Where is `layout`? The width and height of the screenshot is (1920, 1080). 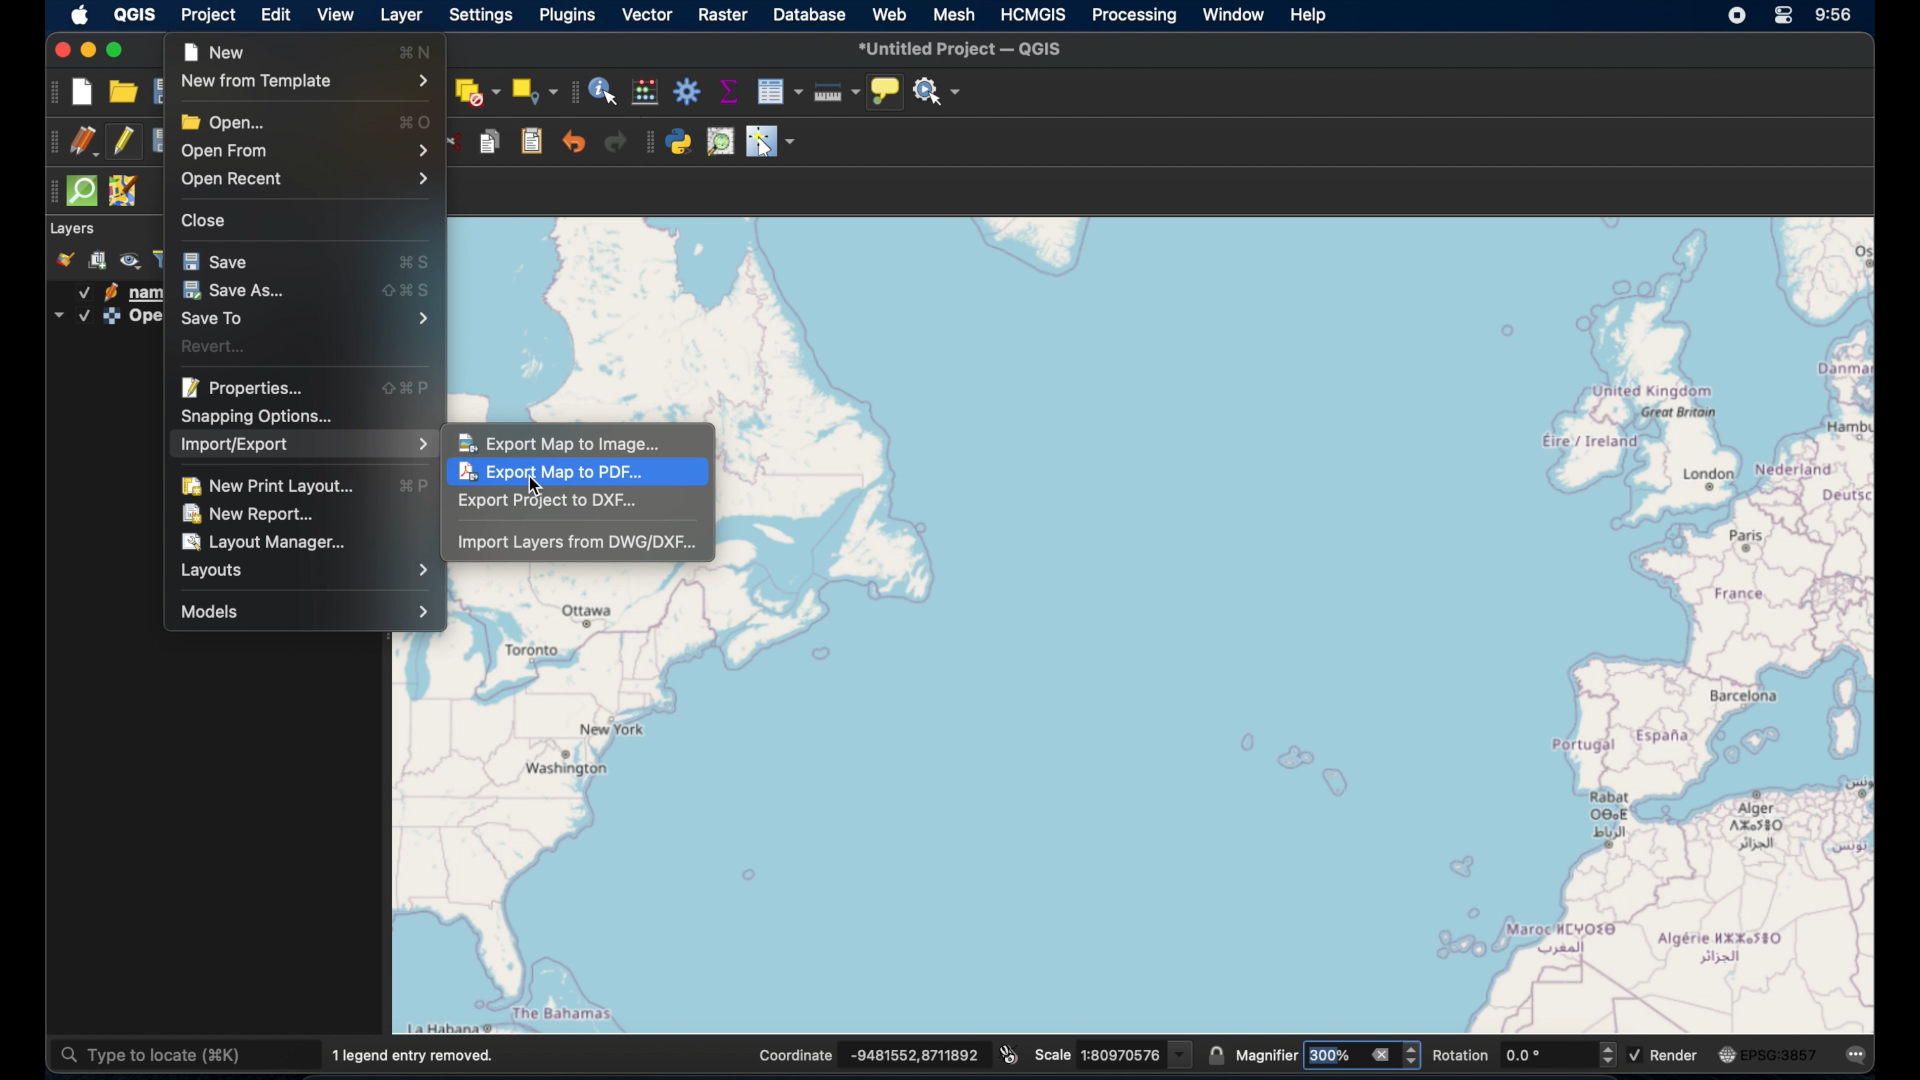 layout is located at coordinates (307, 571).